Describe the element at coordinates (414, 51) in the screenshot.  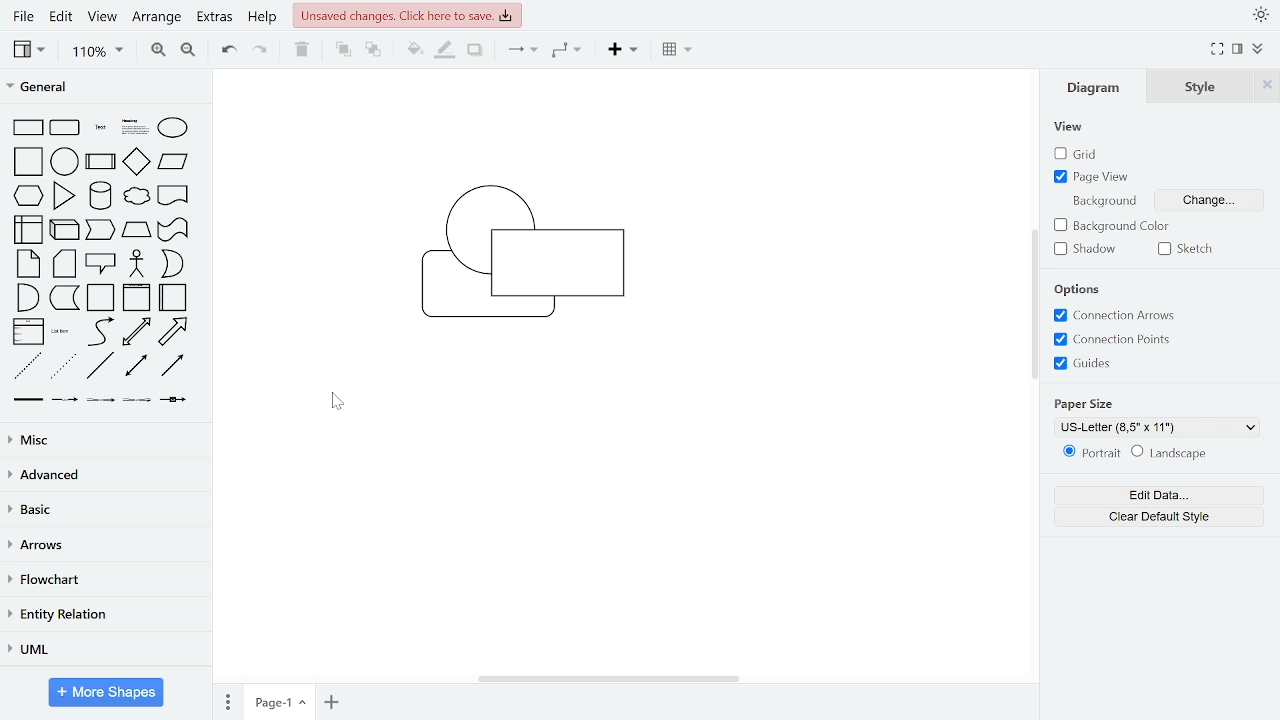
I see `fill color` at that location.